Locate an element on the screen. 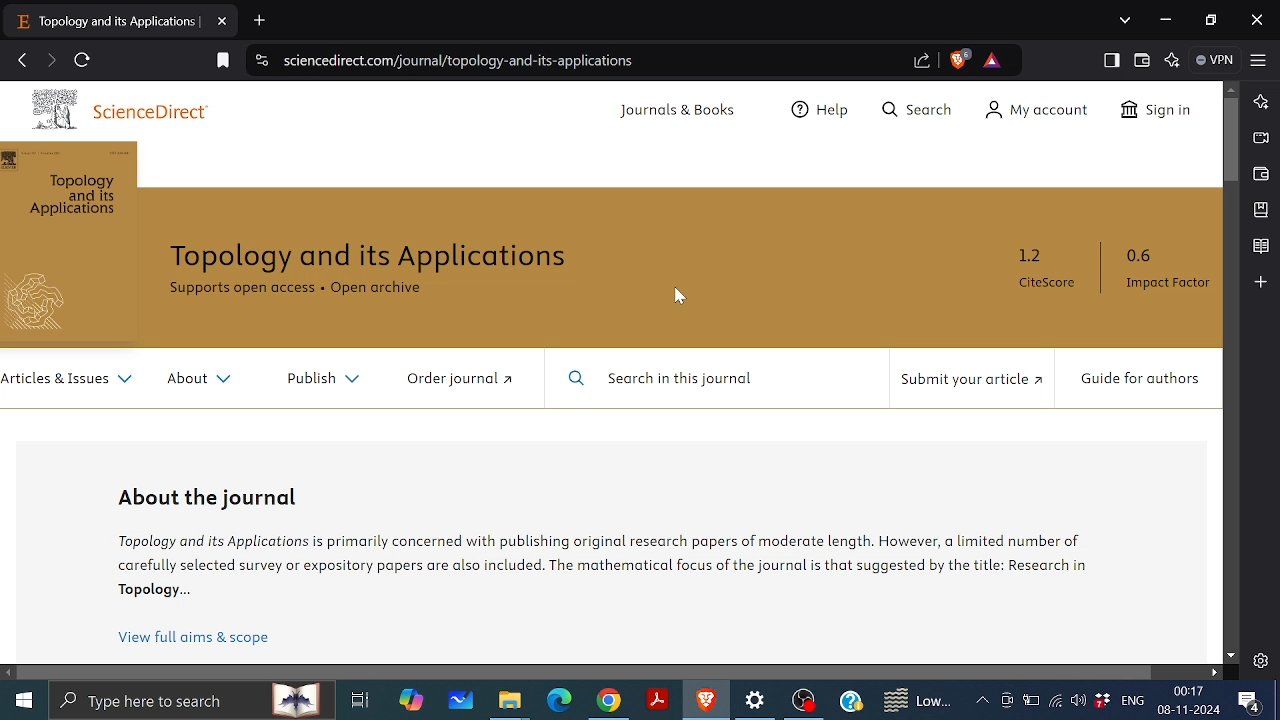  Task View is located at coordinates (358, 700).